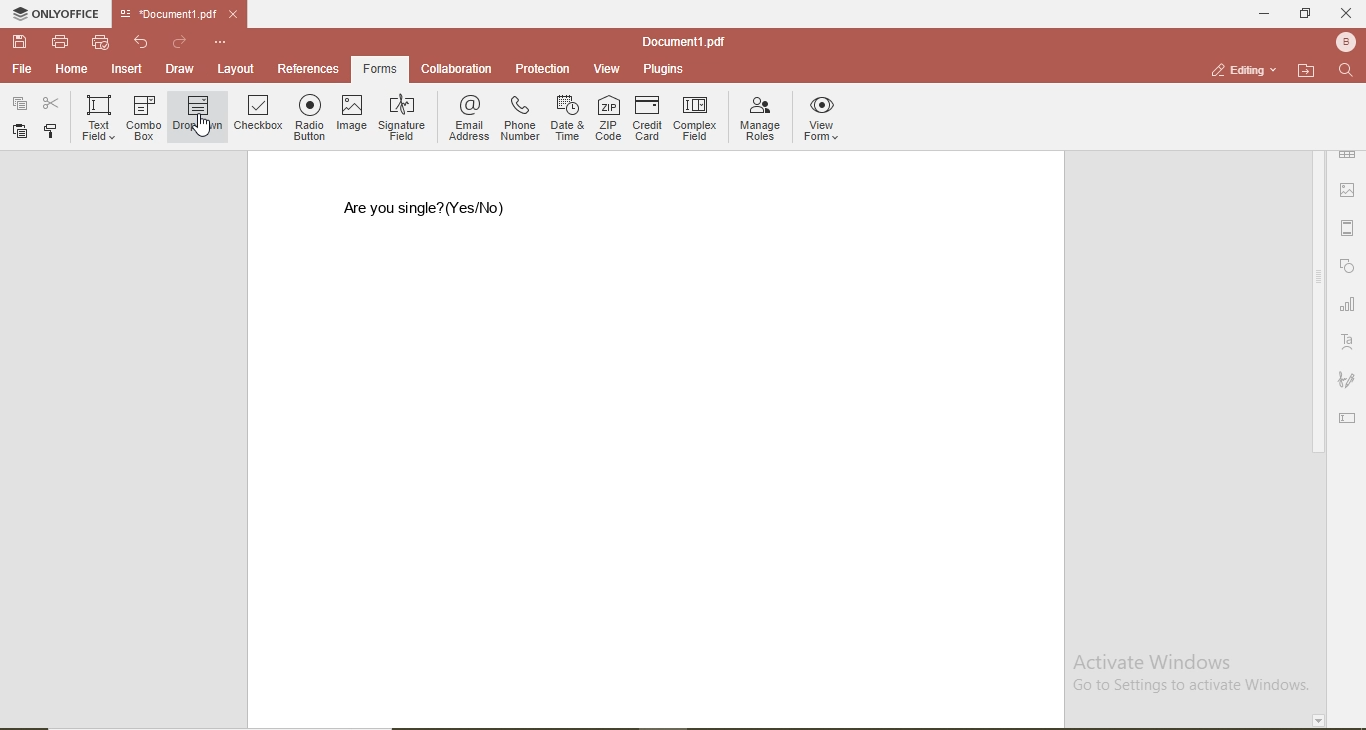  I want to click on references, so click(309, 68).